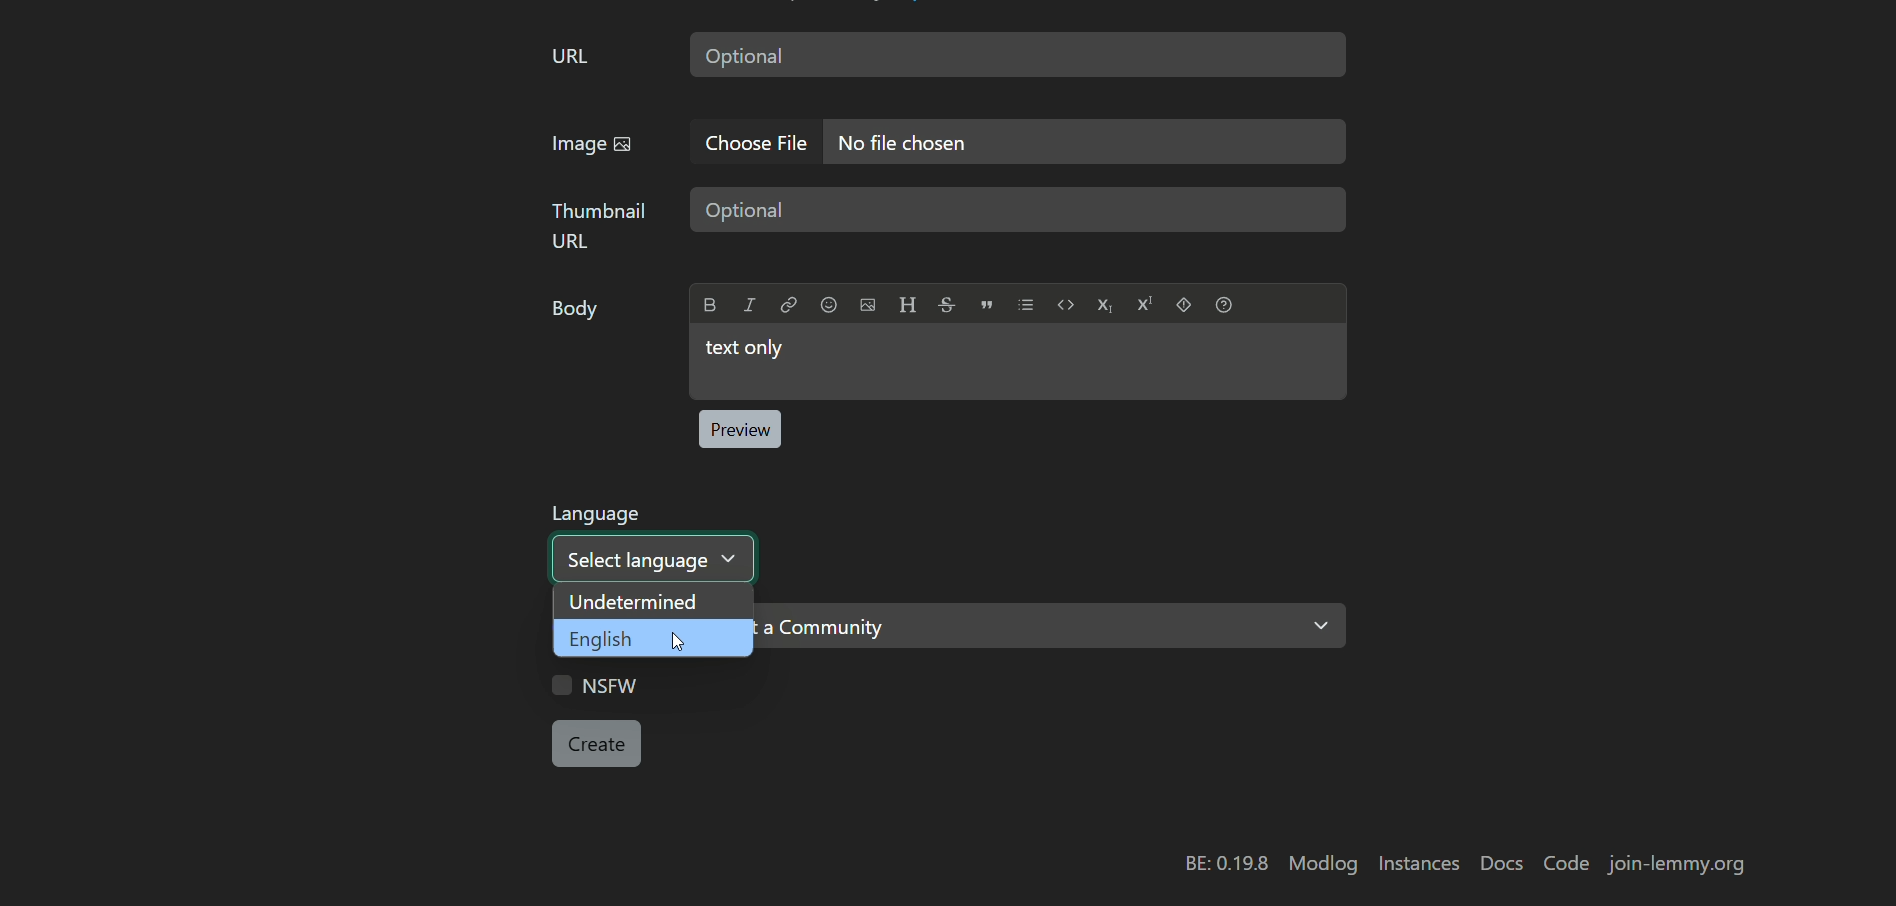 The width and height of the screenshot is (1896, 906). I want to click on Strikethrough, so click(947, 303).